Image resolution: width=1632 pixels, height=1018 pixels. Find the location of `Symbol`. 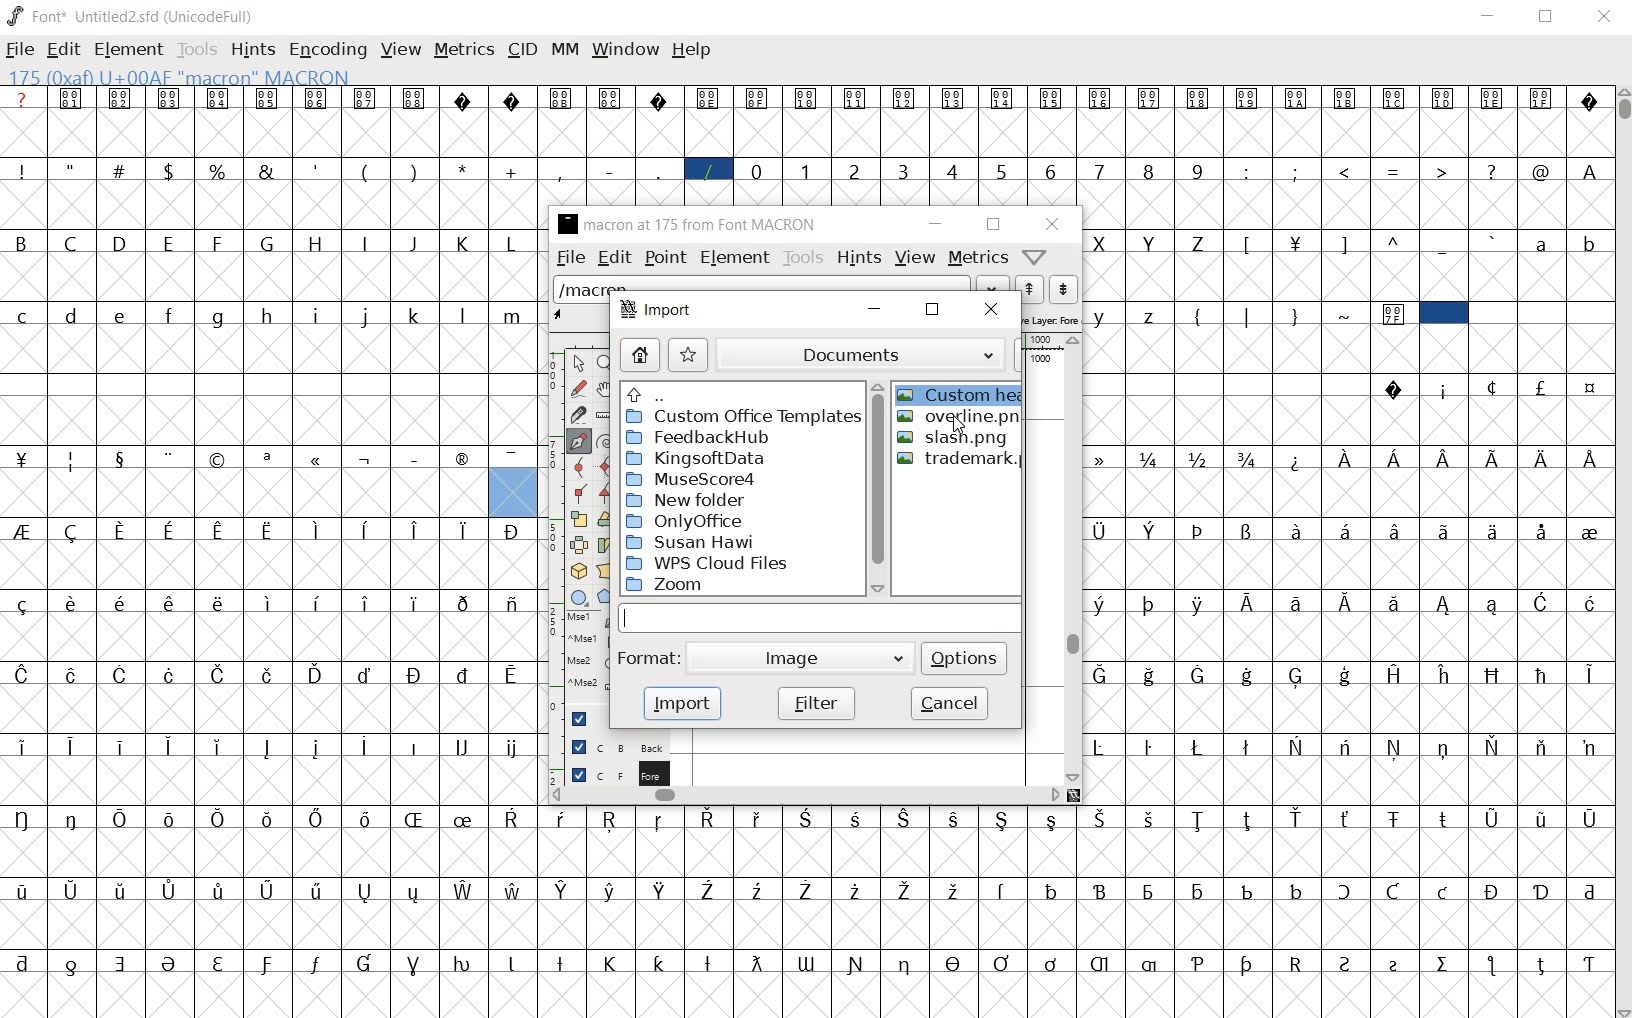

Symbol is located at coordinates (1102, 818).